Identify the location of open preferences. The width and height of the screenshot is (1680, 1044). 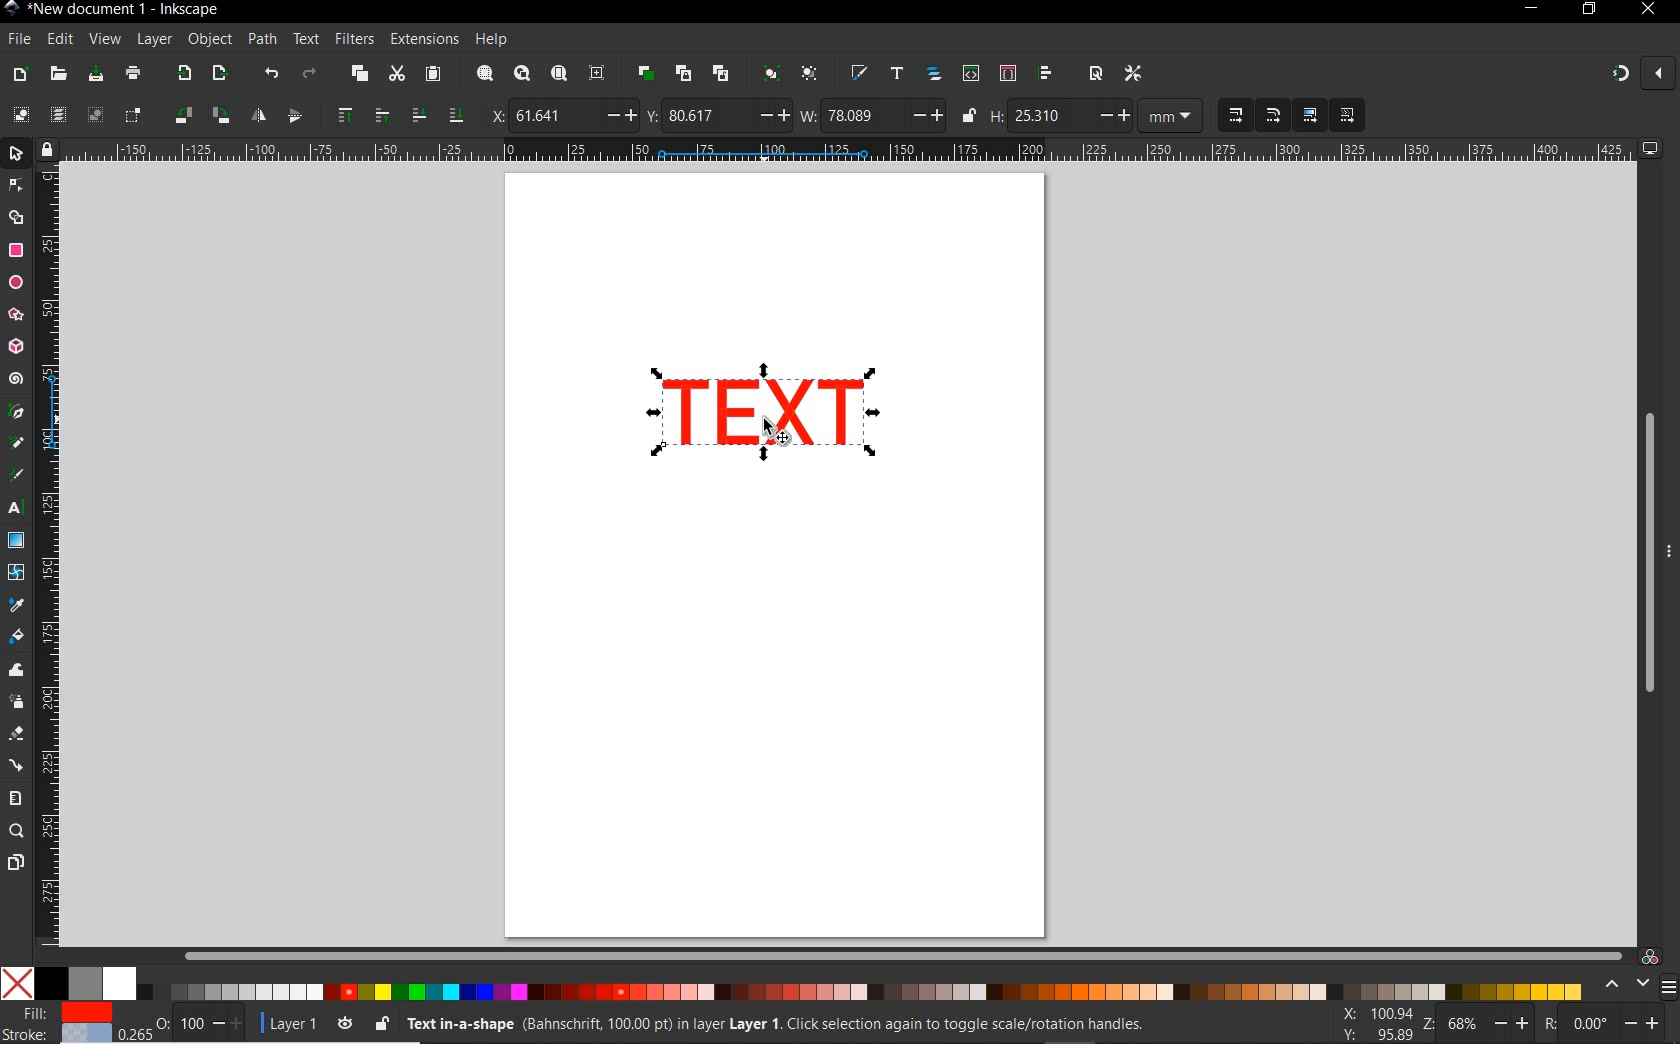
(1134, 72).